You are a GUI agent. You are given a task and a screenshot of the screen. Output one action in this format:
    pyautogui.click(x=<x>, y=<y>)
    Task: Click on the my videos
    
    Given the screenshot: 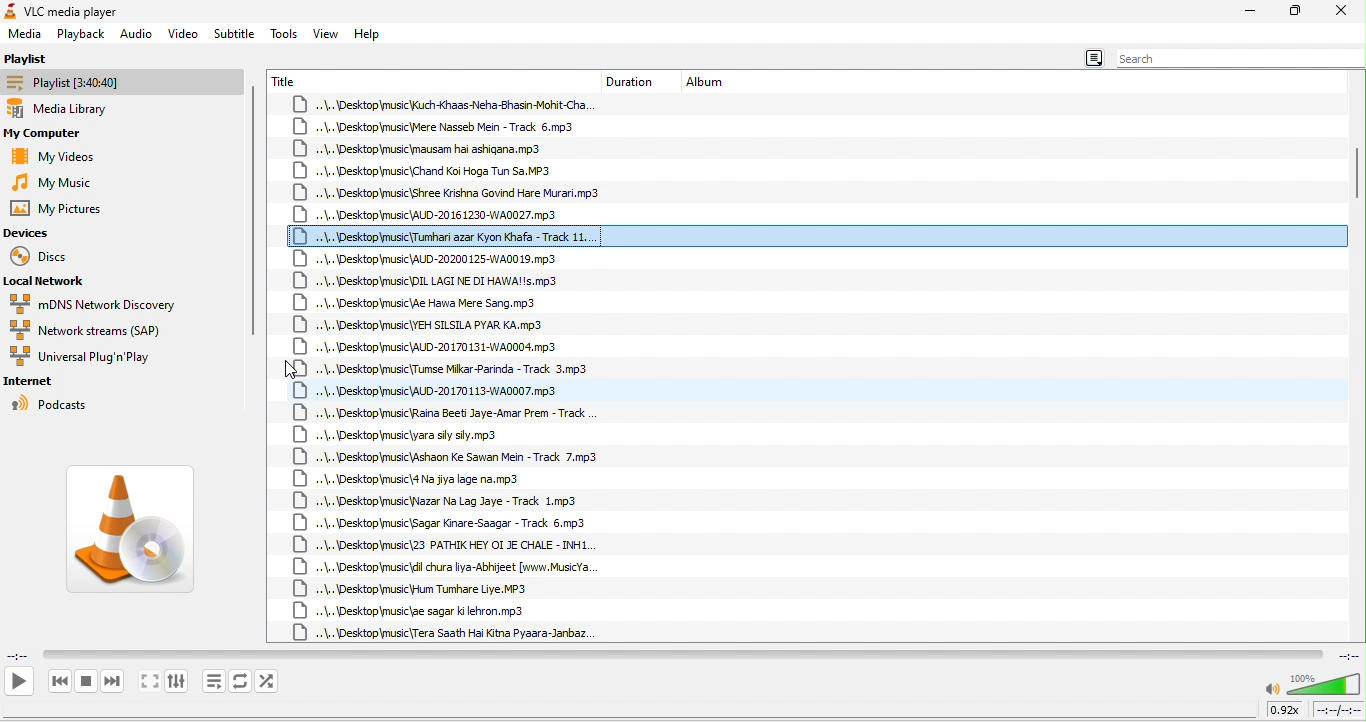 What is the action you would take?
    pyautogui.click(x=62, y=157)
    